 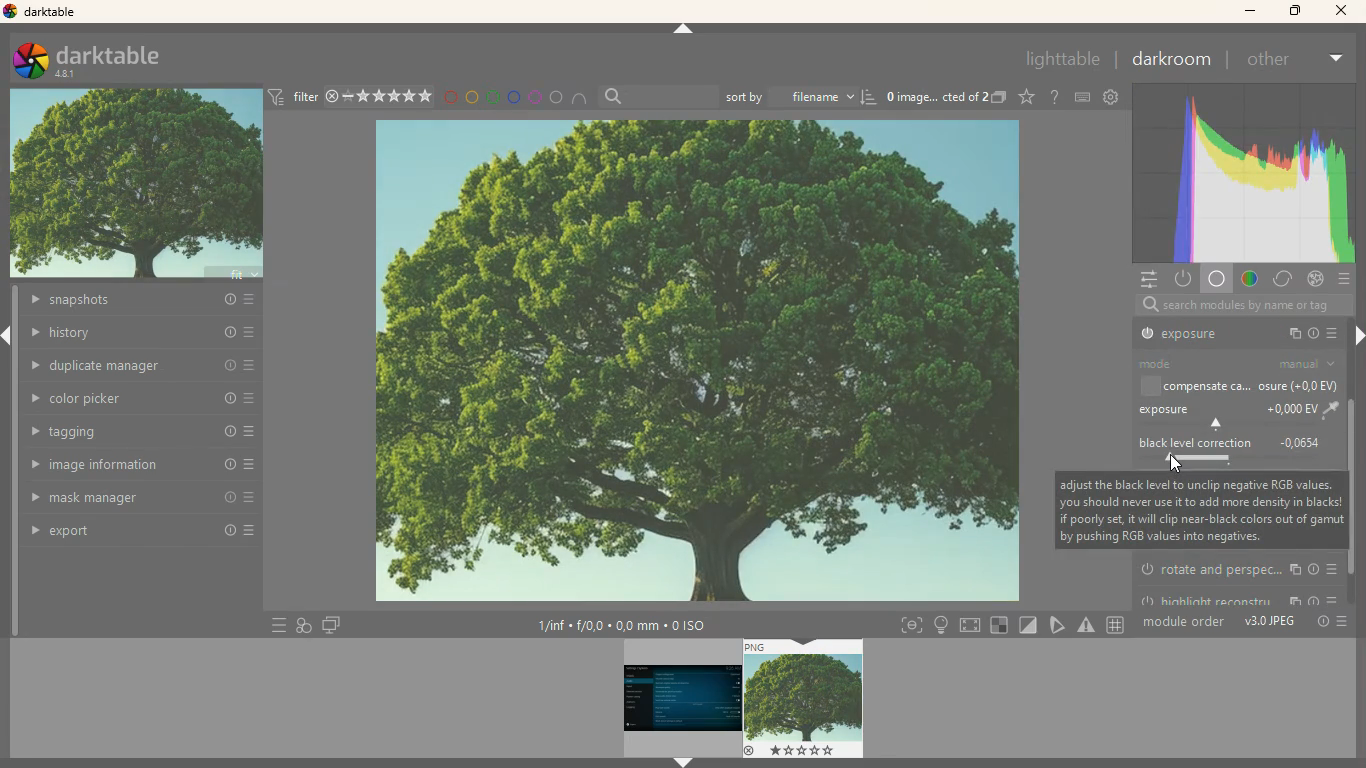 I want to click on color, so click(x=1244, y=173).